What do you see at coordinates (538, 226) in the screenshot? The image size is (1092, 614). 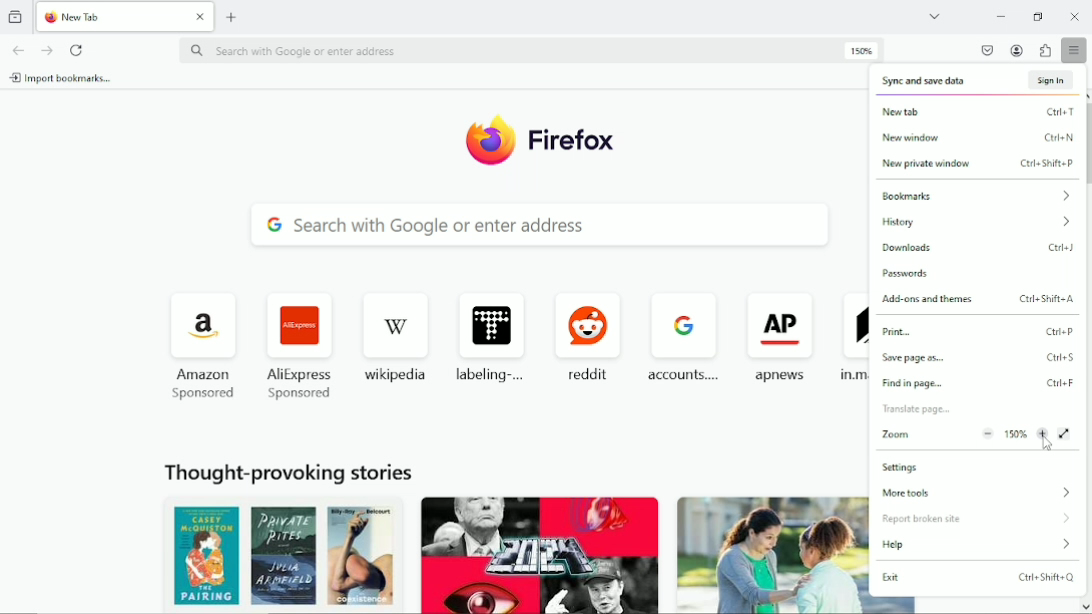 I see `search bar` at bounding box center [538, 226].